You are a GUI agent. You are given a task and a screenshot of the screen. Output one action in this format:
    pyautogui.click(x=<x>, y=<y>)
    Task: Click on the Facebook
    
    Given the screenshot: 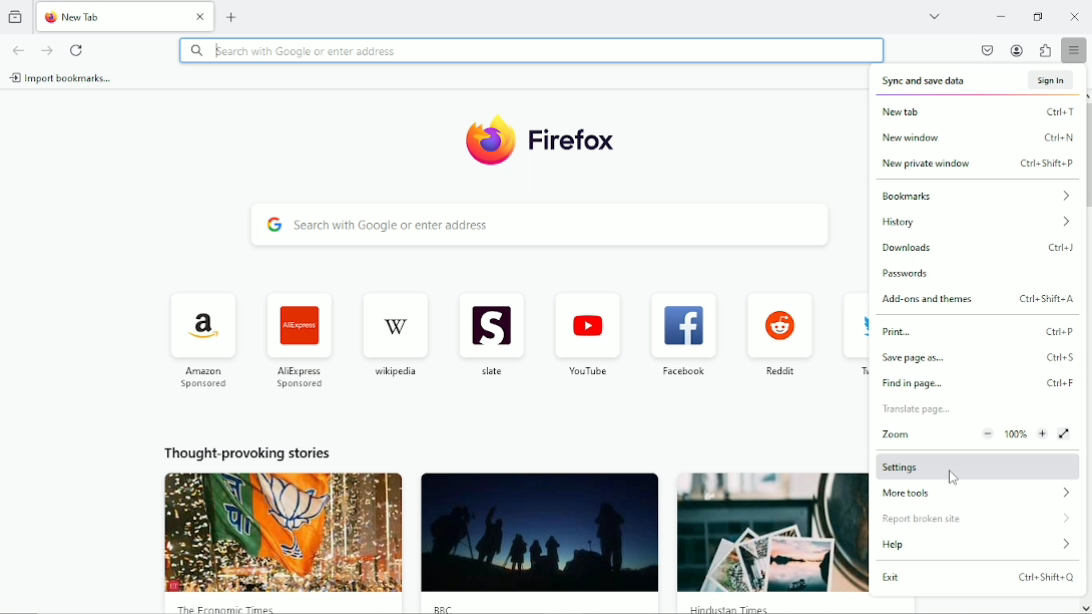 What is the action you would take?
    pyautogui.click(x=682, y=334)
    